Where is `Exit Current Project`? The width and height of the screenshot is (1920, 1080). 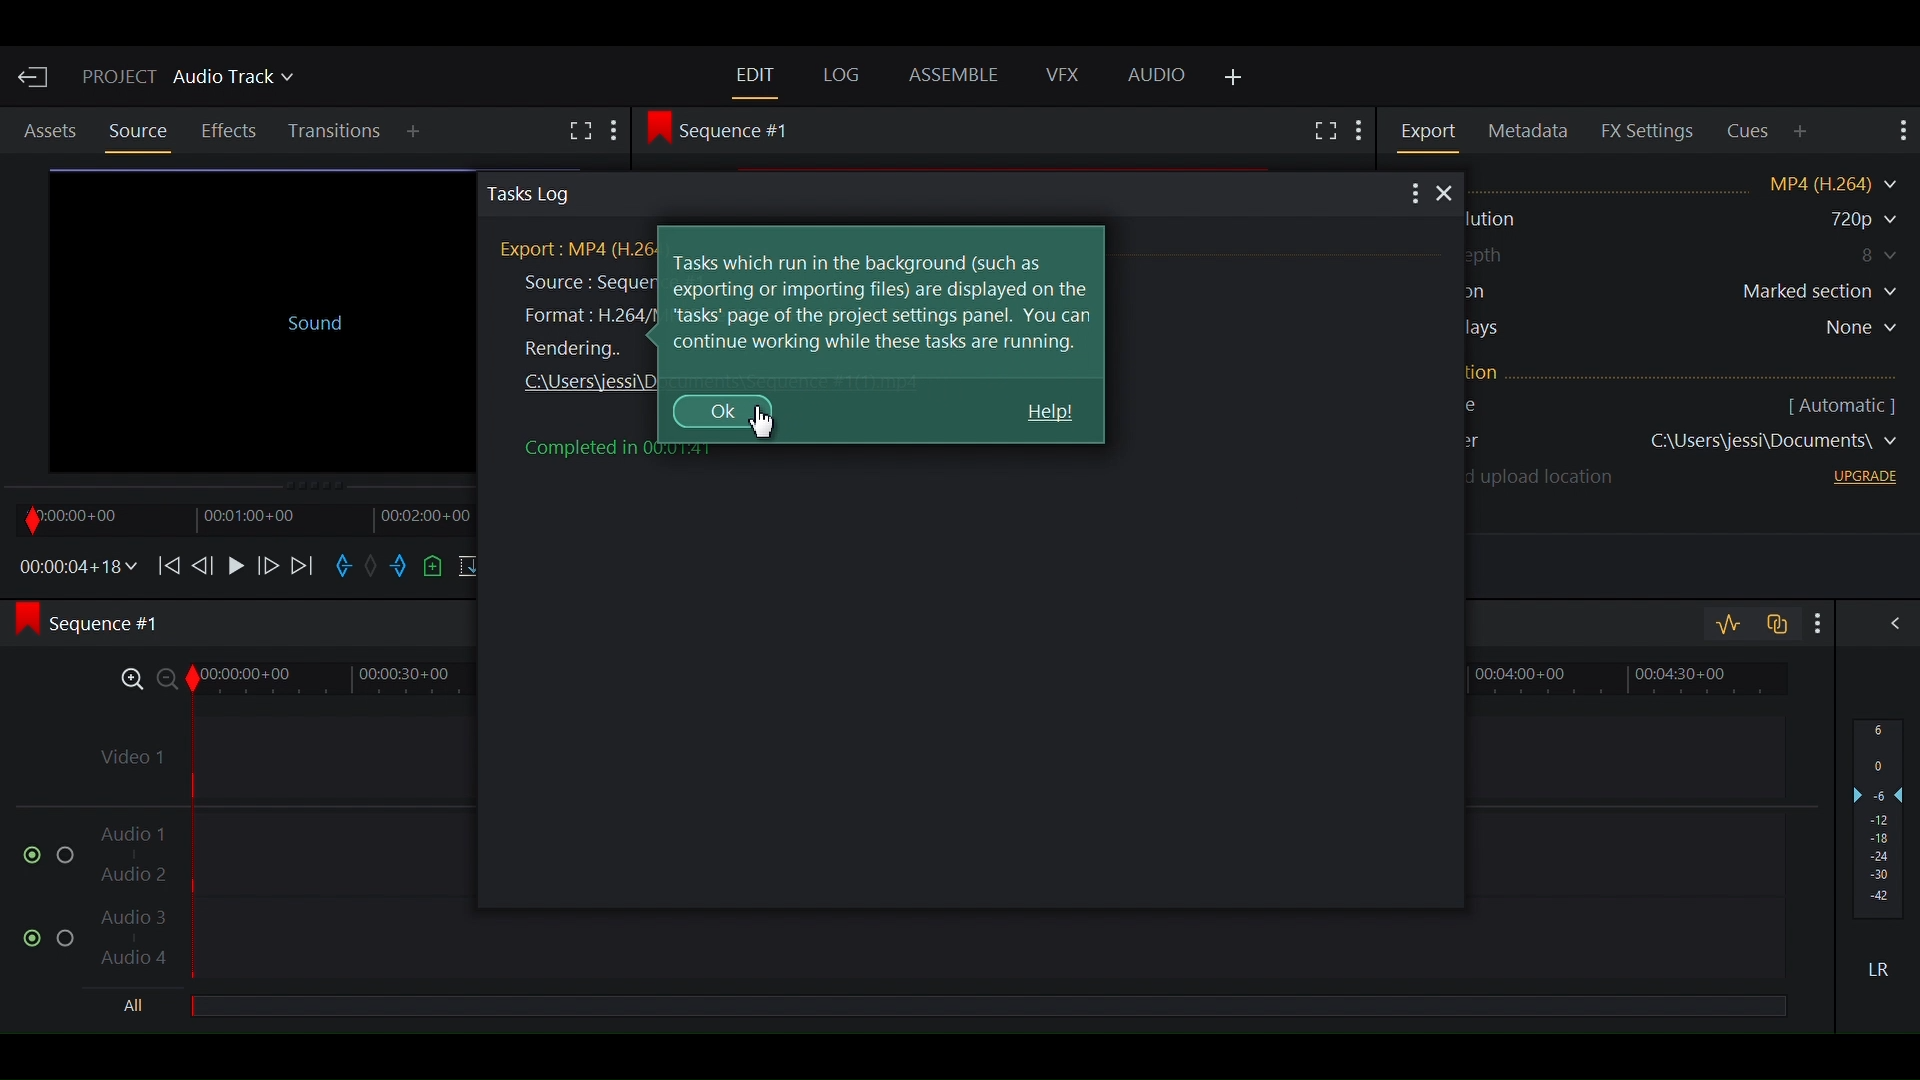 Exit Current Project is located at coordinates (35, 77).